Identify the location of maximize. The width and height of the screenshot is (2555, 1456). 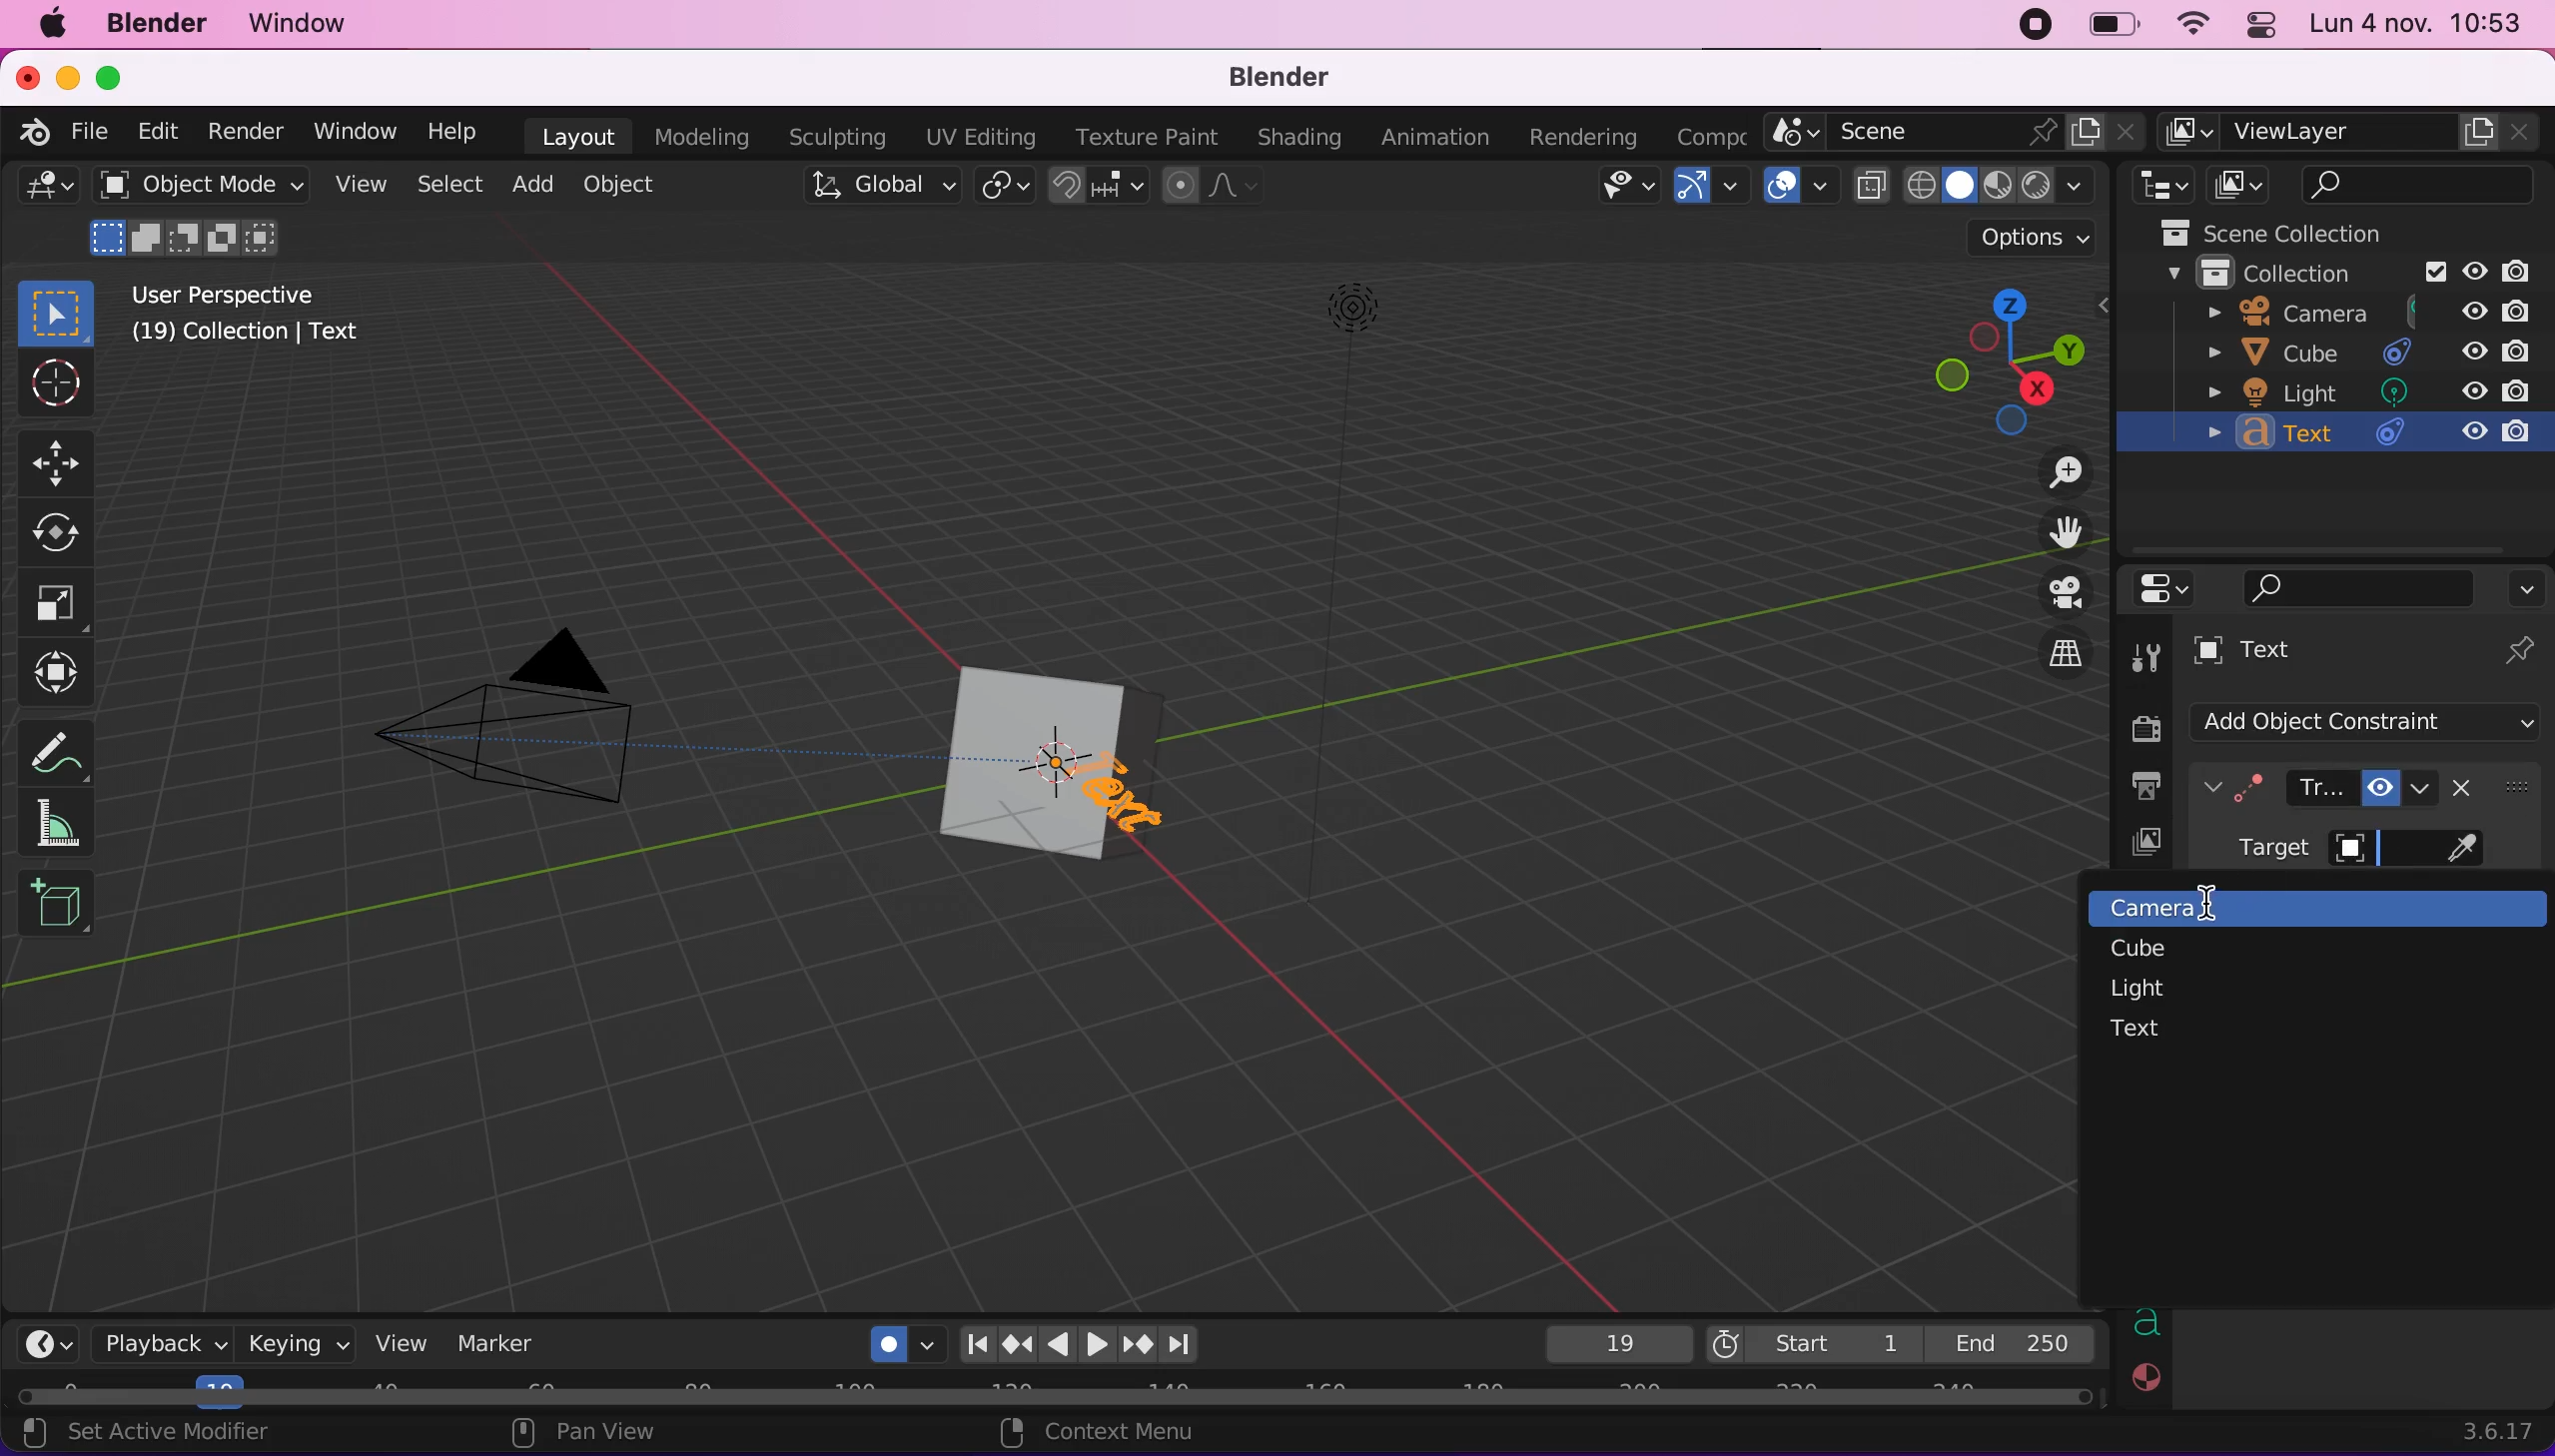
(112, 76).